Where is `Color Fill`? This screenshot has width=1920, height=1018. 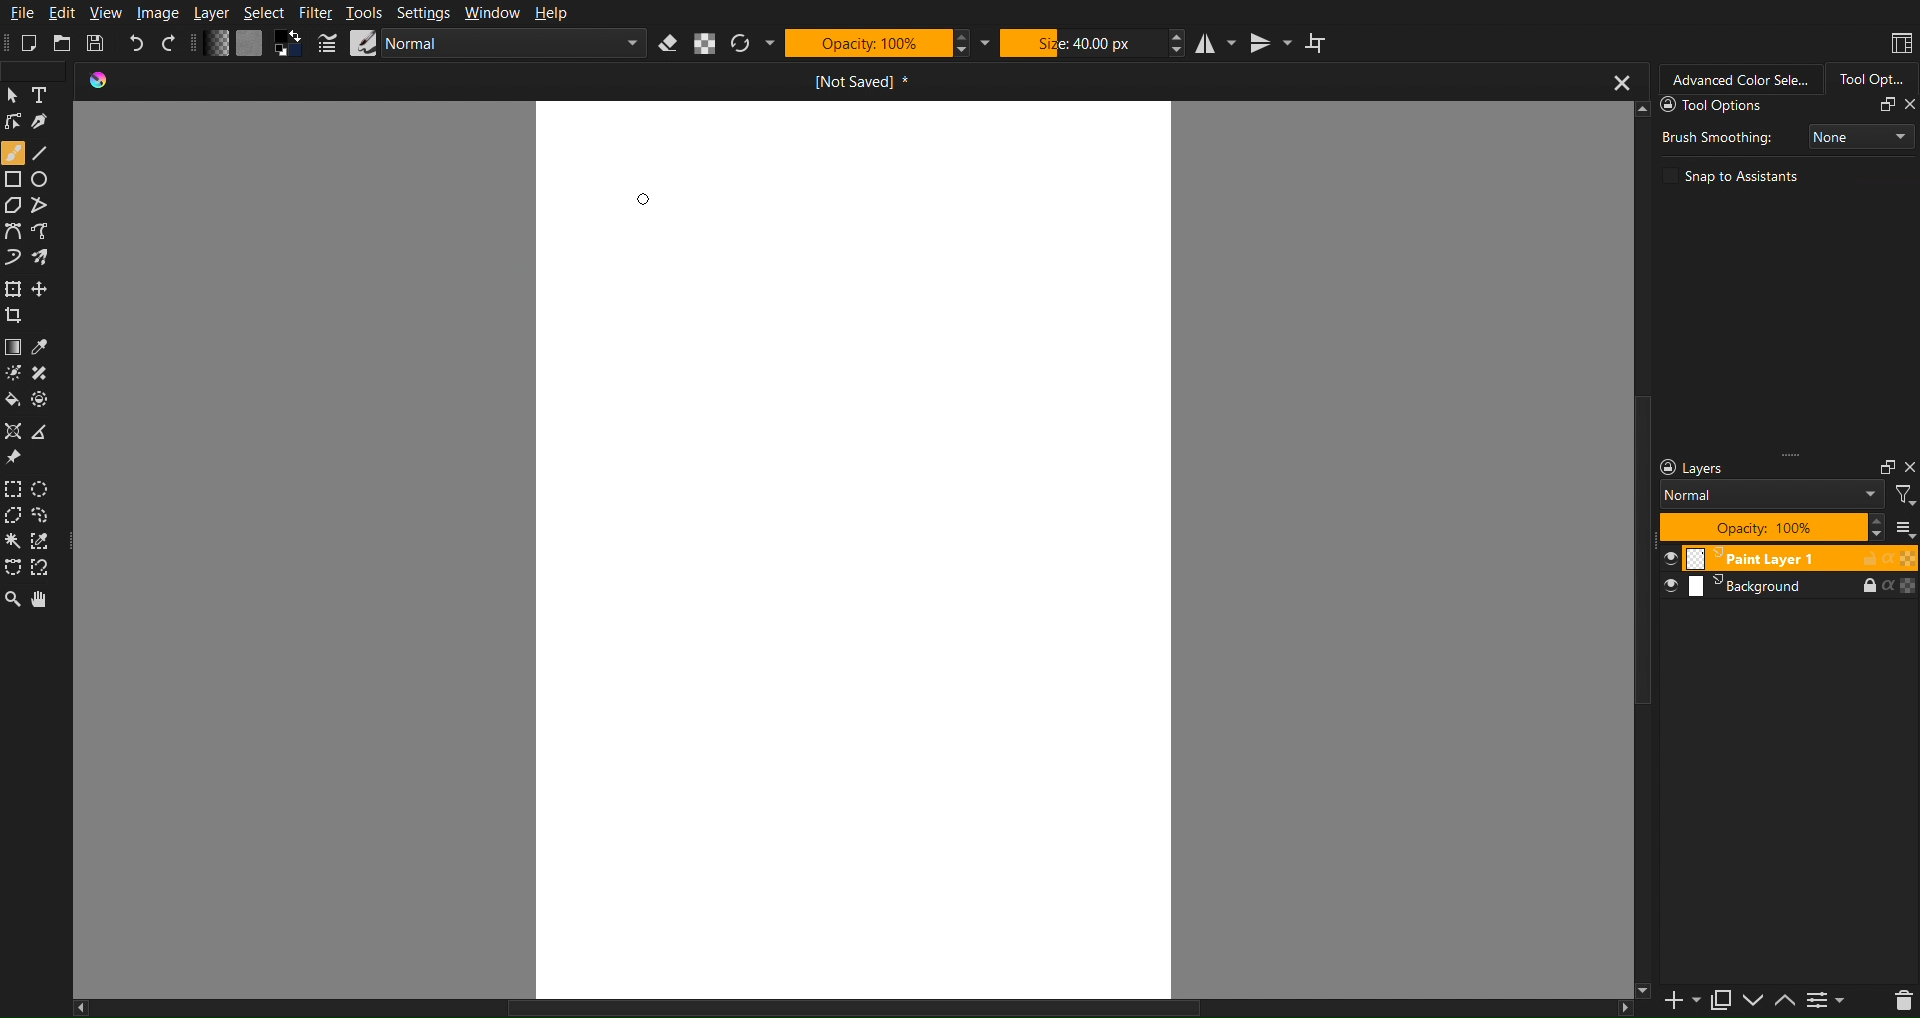
Color Fill is located at coordinates (14, 398).